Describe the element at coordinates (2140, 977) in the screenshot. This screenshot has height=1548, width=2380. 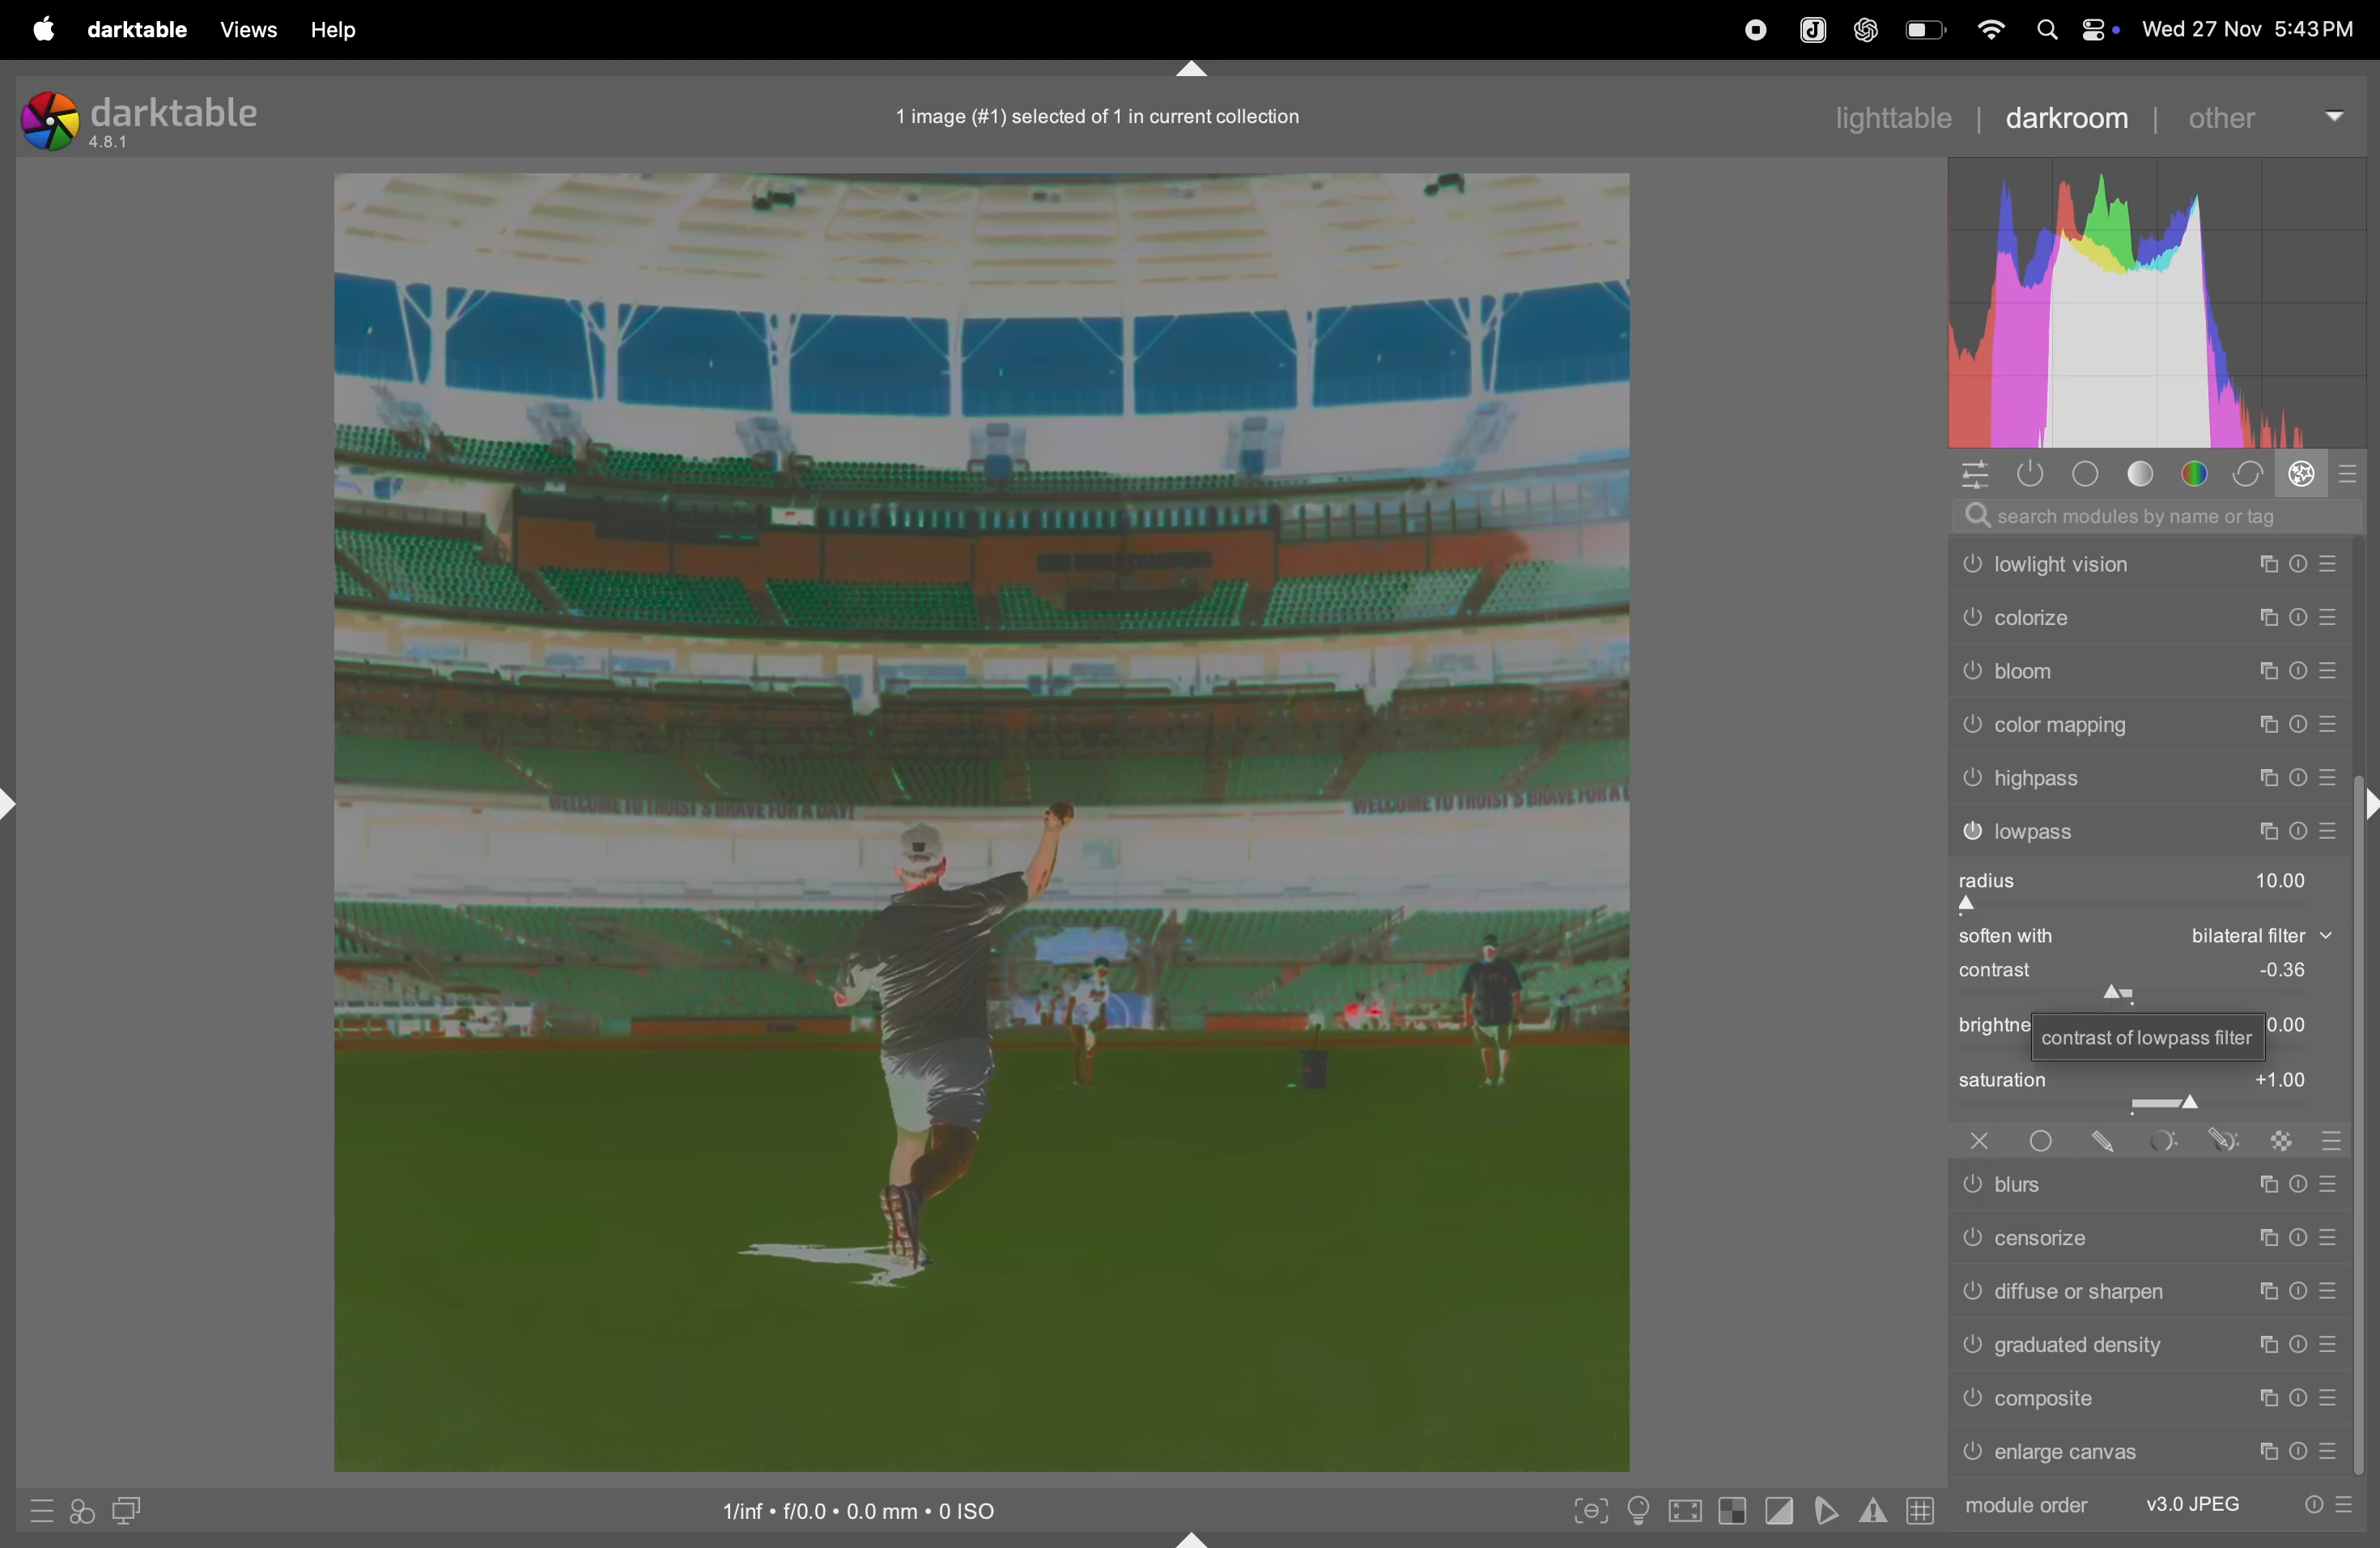
I see `contrast` at that location.